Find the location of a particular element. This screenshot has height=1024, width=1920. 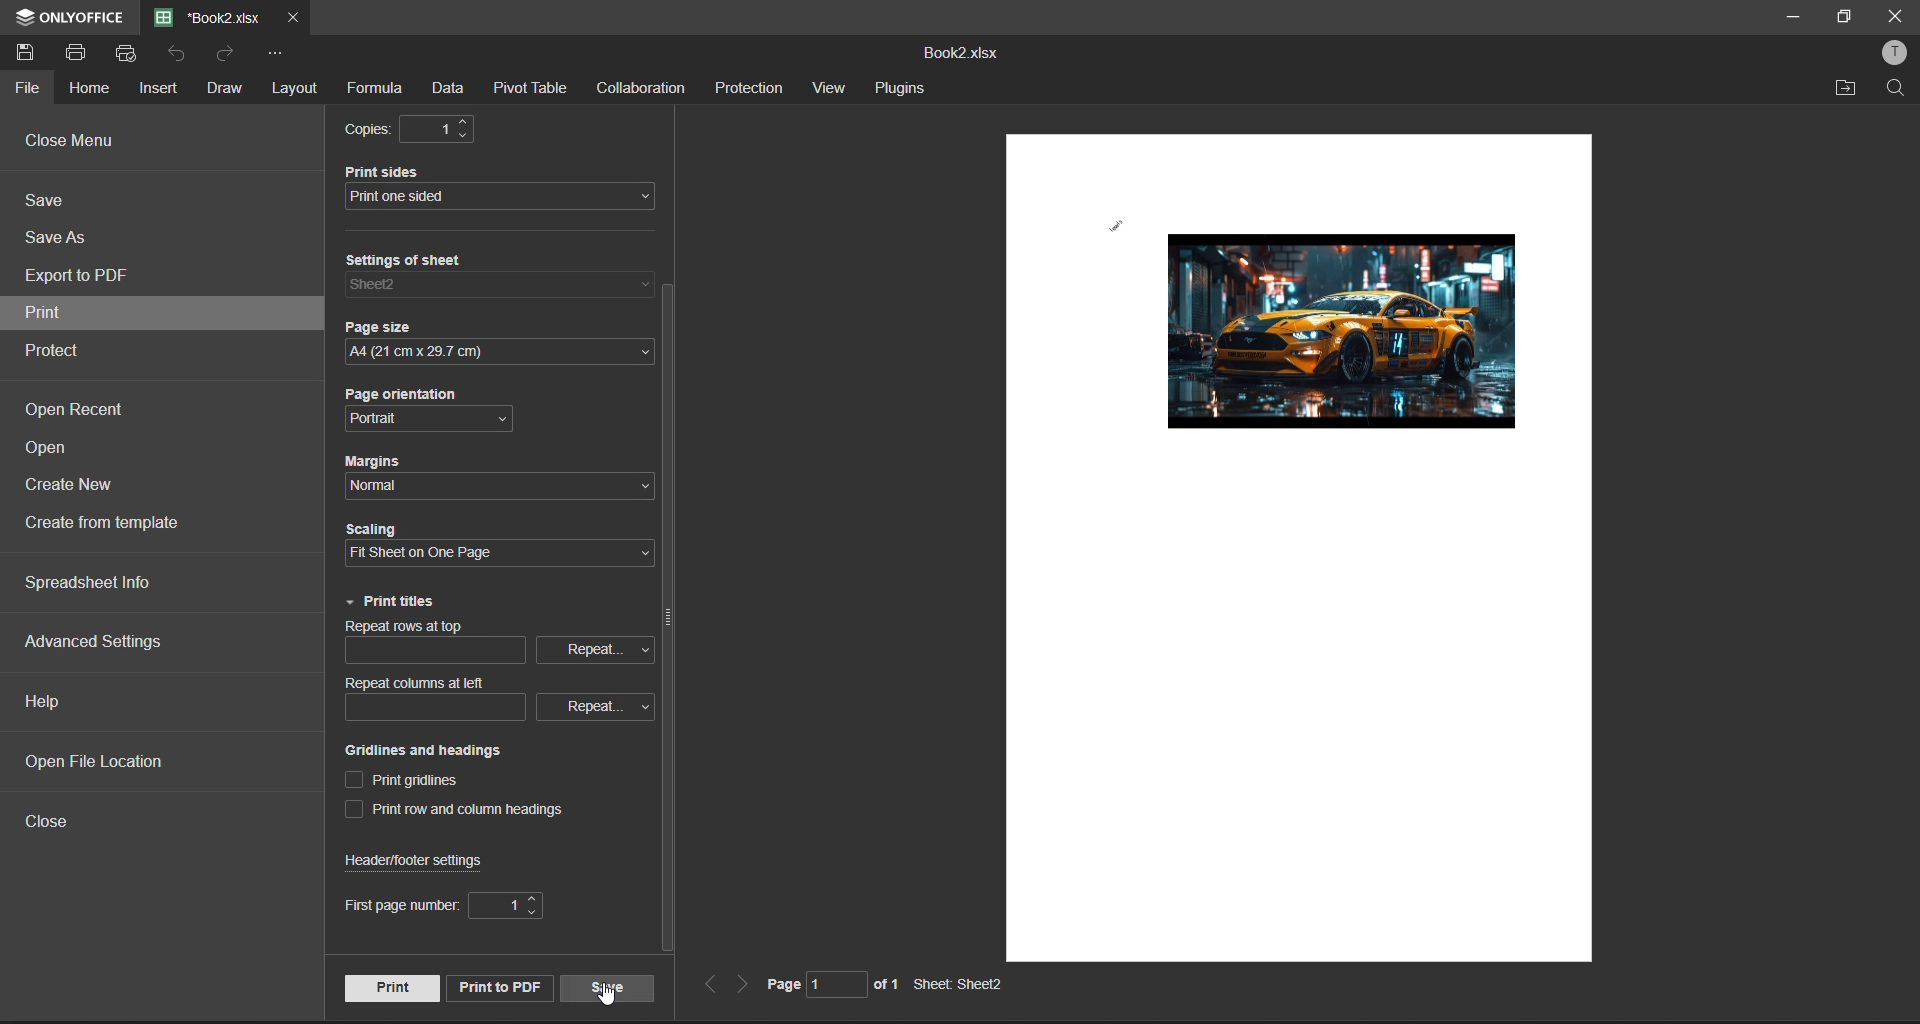

A4 (21cm x 29.7 cm) is located at coordinates (485, 354).